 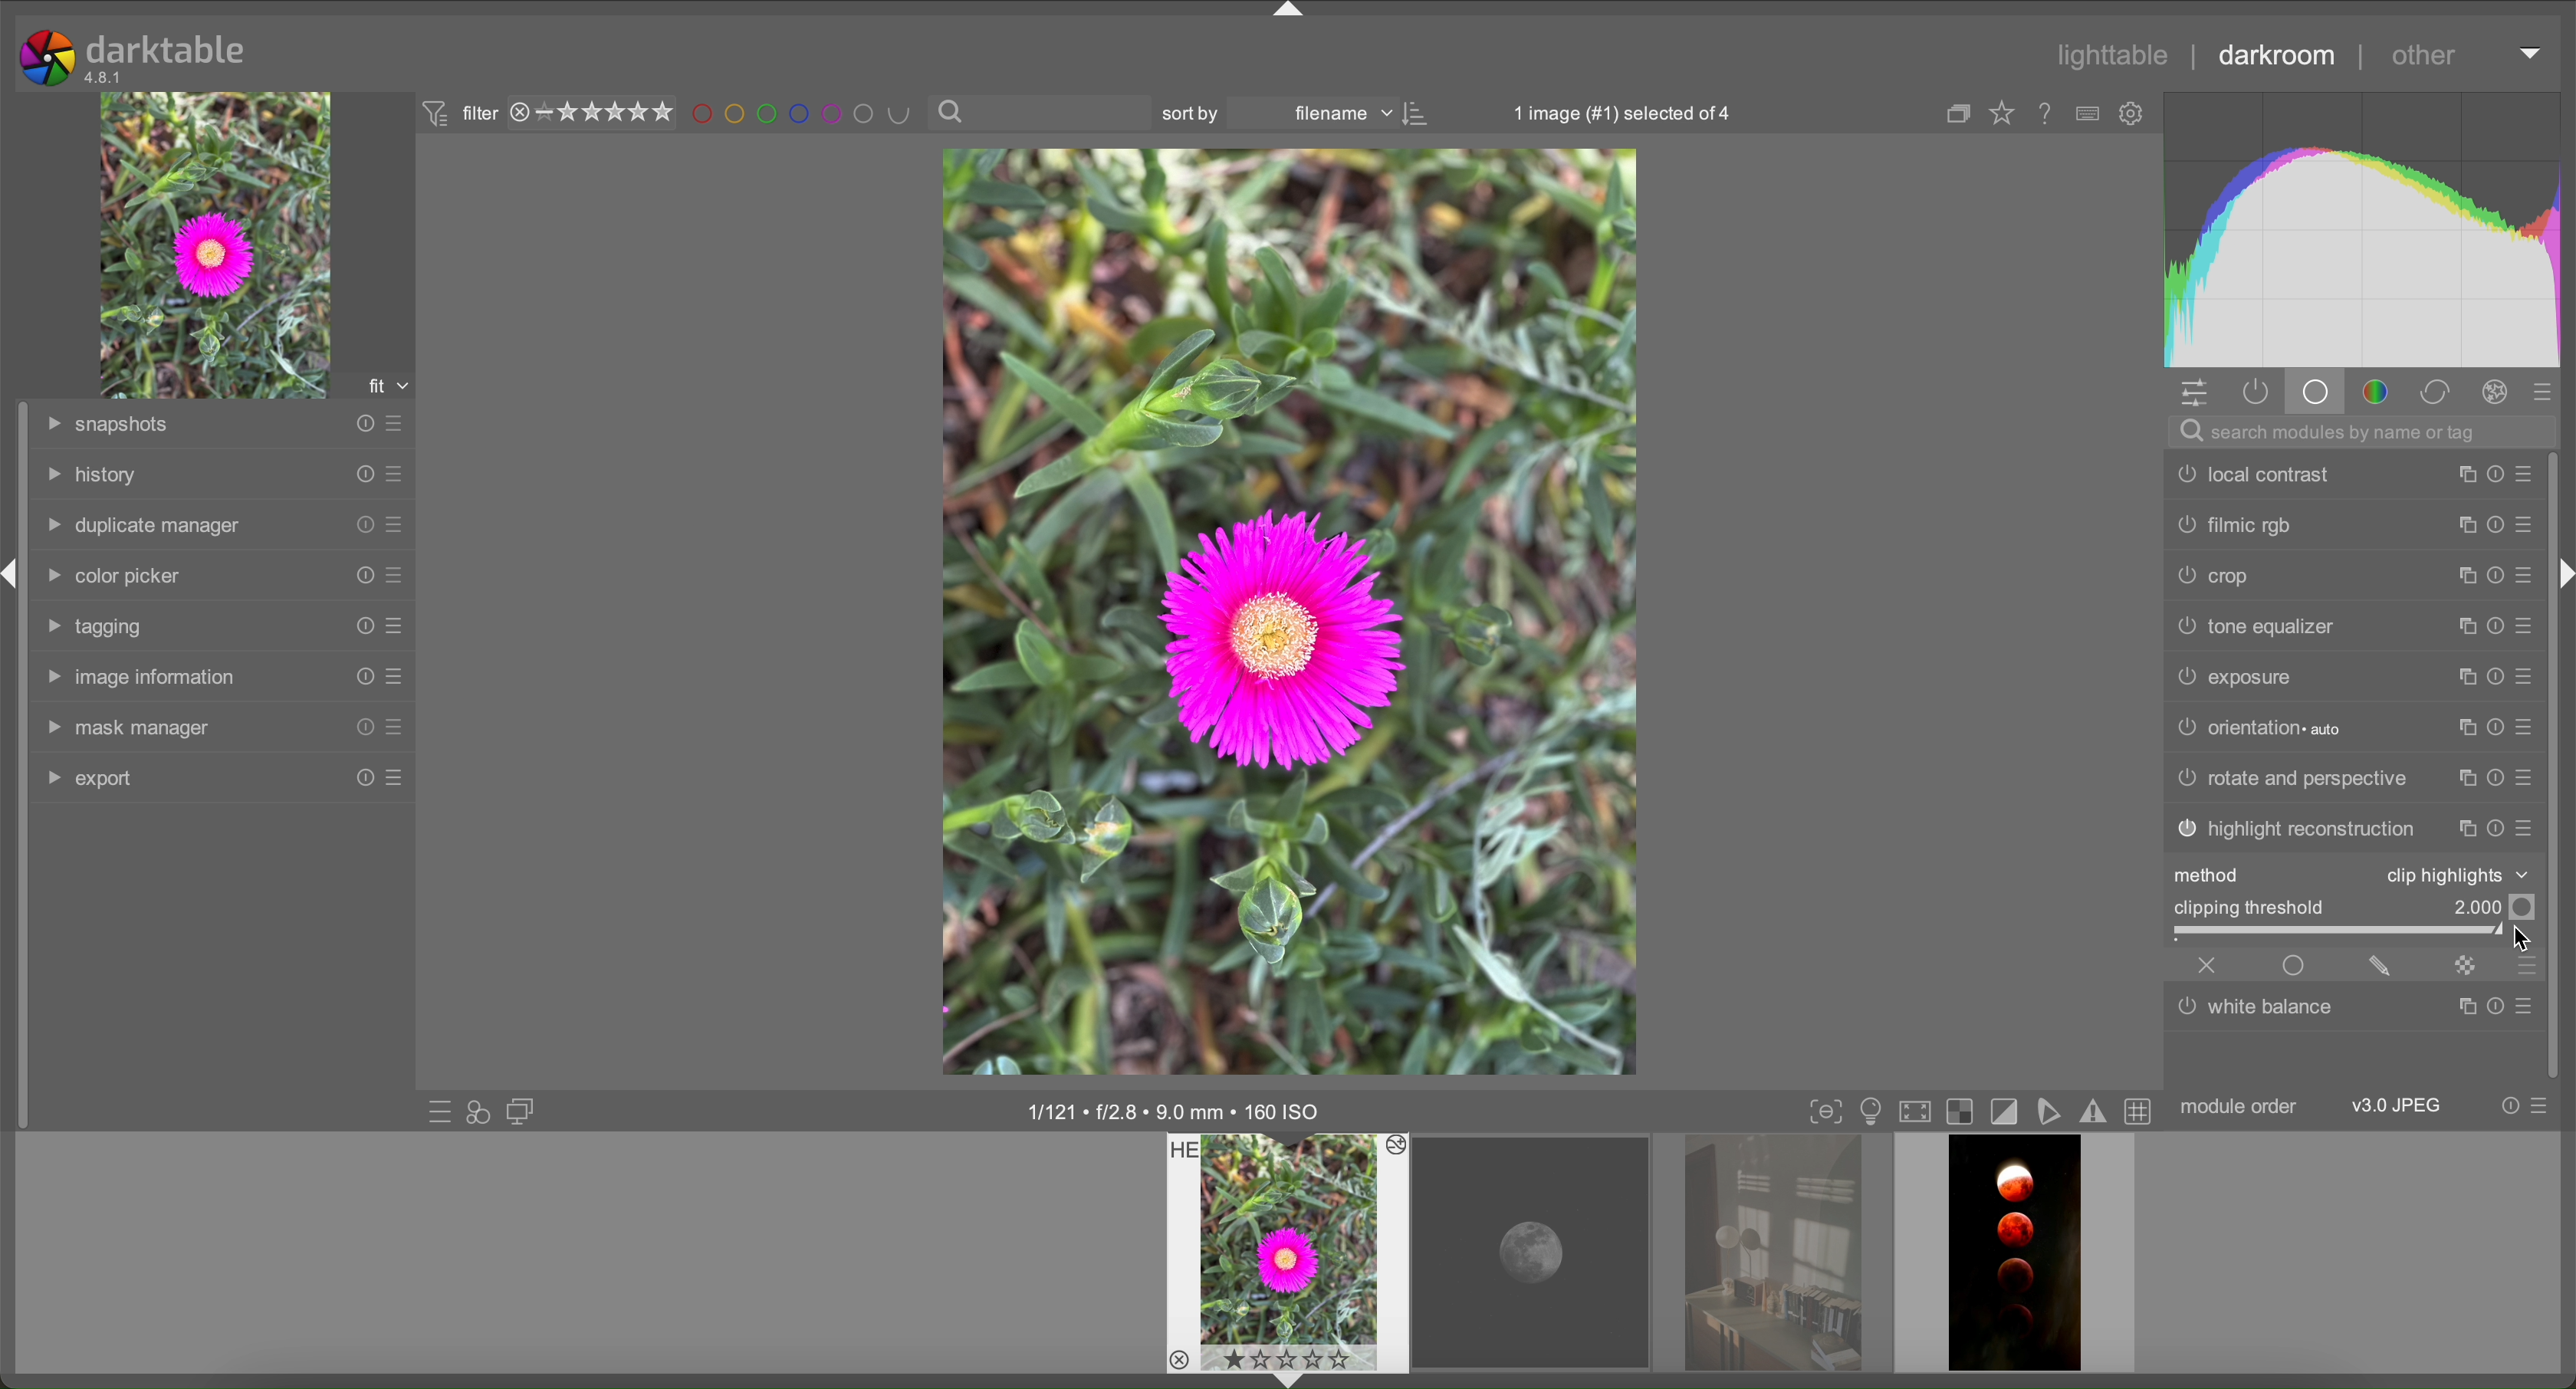 What do you see at coordinates (1198, 113) in the screenshot?
I see `sort by` at bounding box center [1198, 113].